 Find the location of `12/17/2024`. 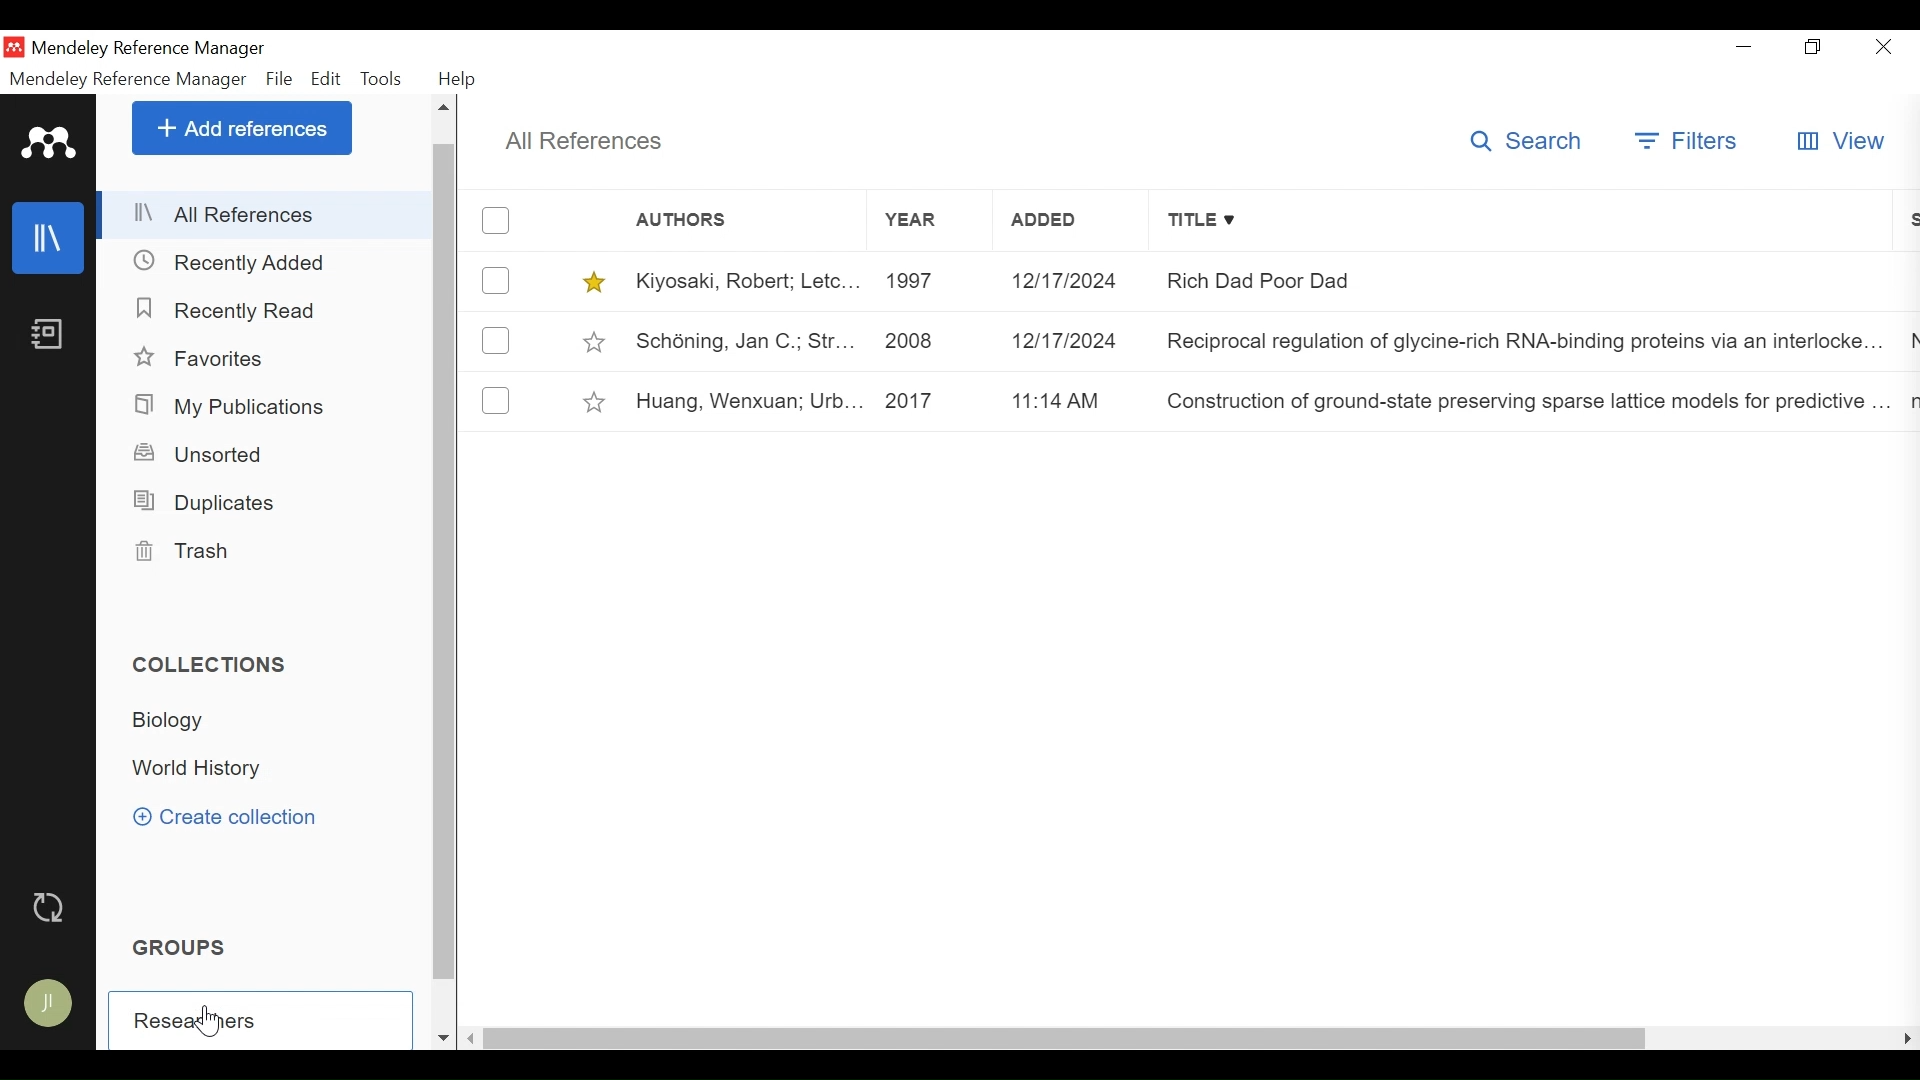

12/17/2024 is located at coordinates (1071, 339).